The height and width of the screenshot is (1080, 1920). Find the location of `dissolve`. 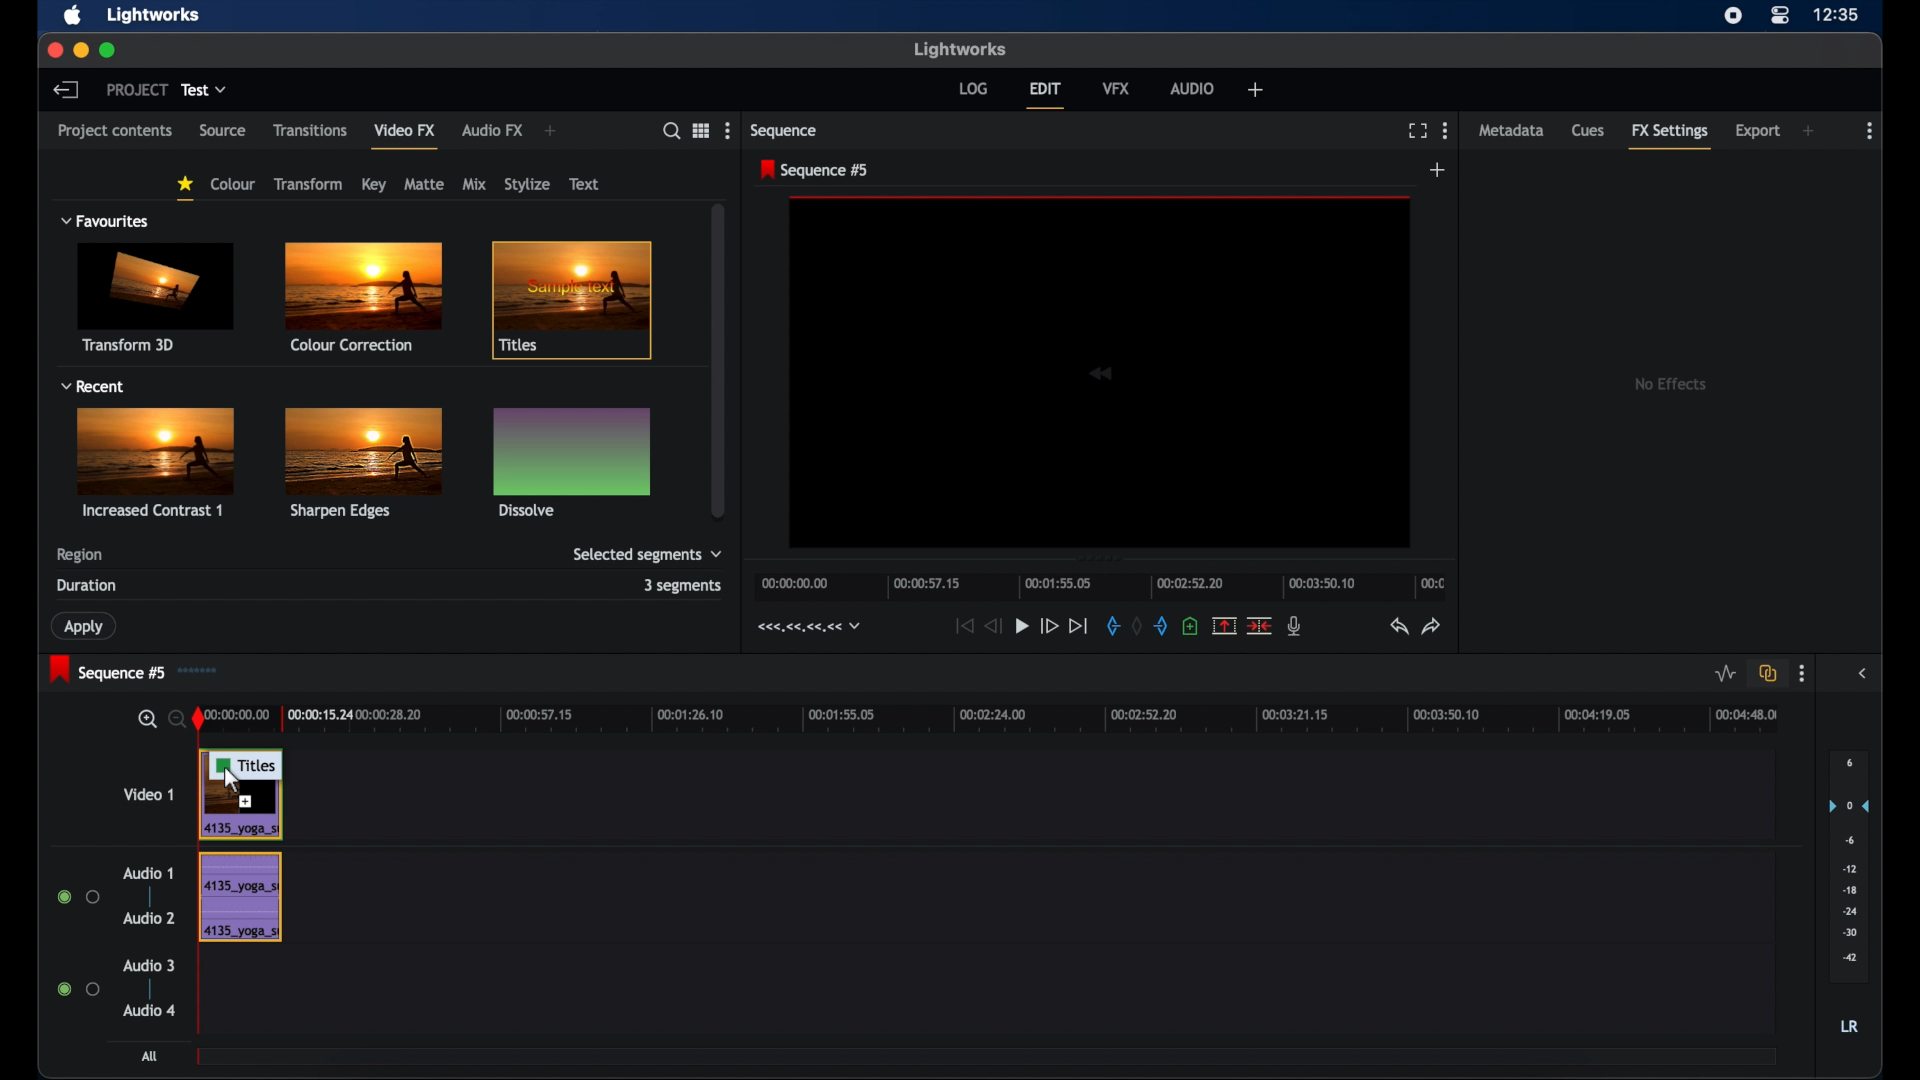

dissolve is located at coordinates (572, 461).